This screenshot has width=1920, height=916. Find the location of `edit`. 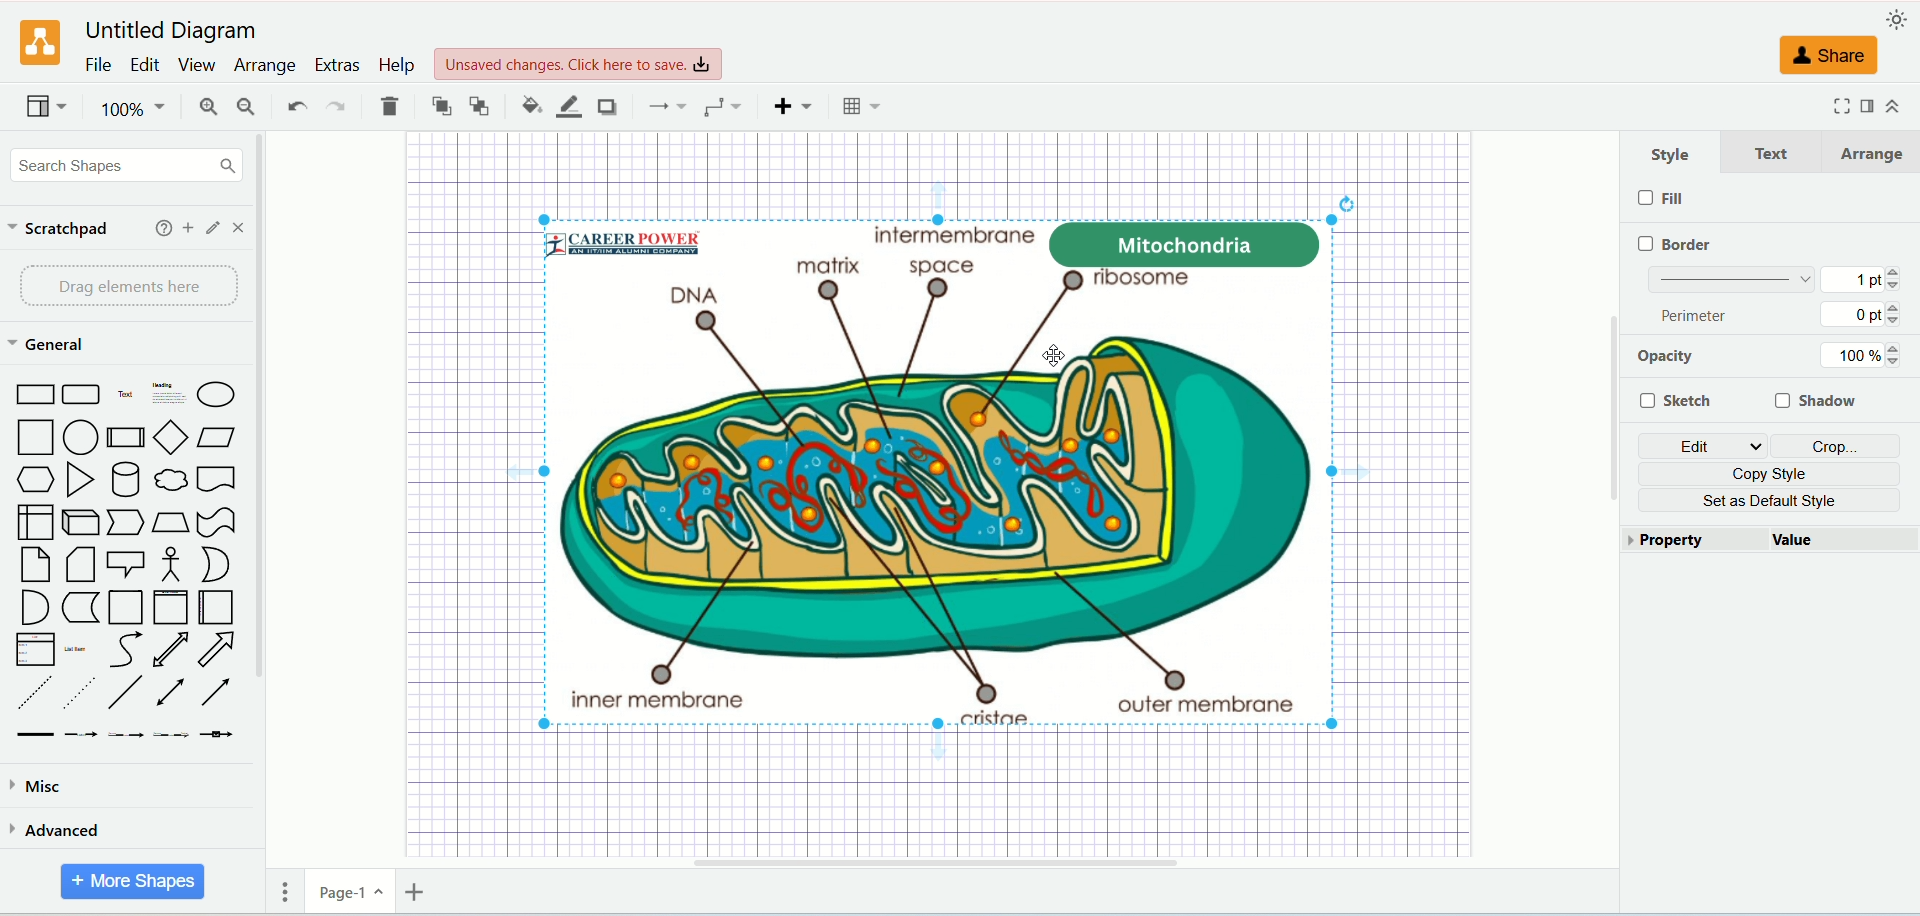

edit is located at coordinates (215, 228).